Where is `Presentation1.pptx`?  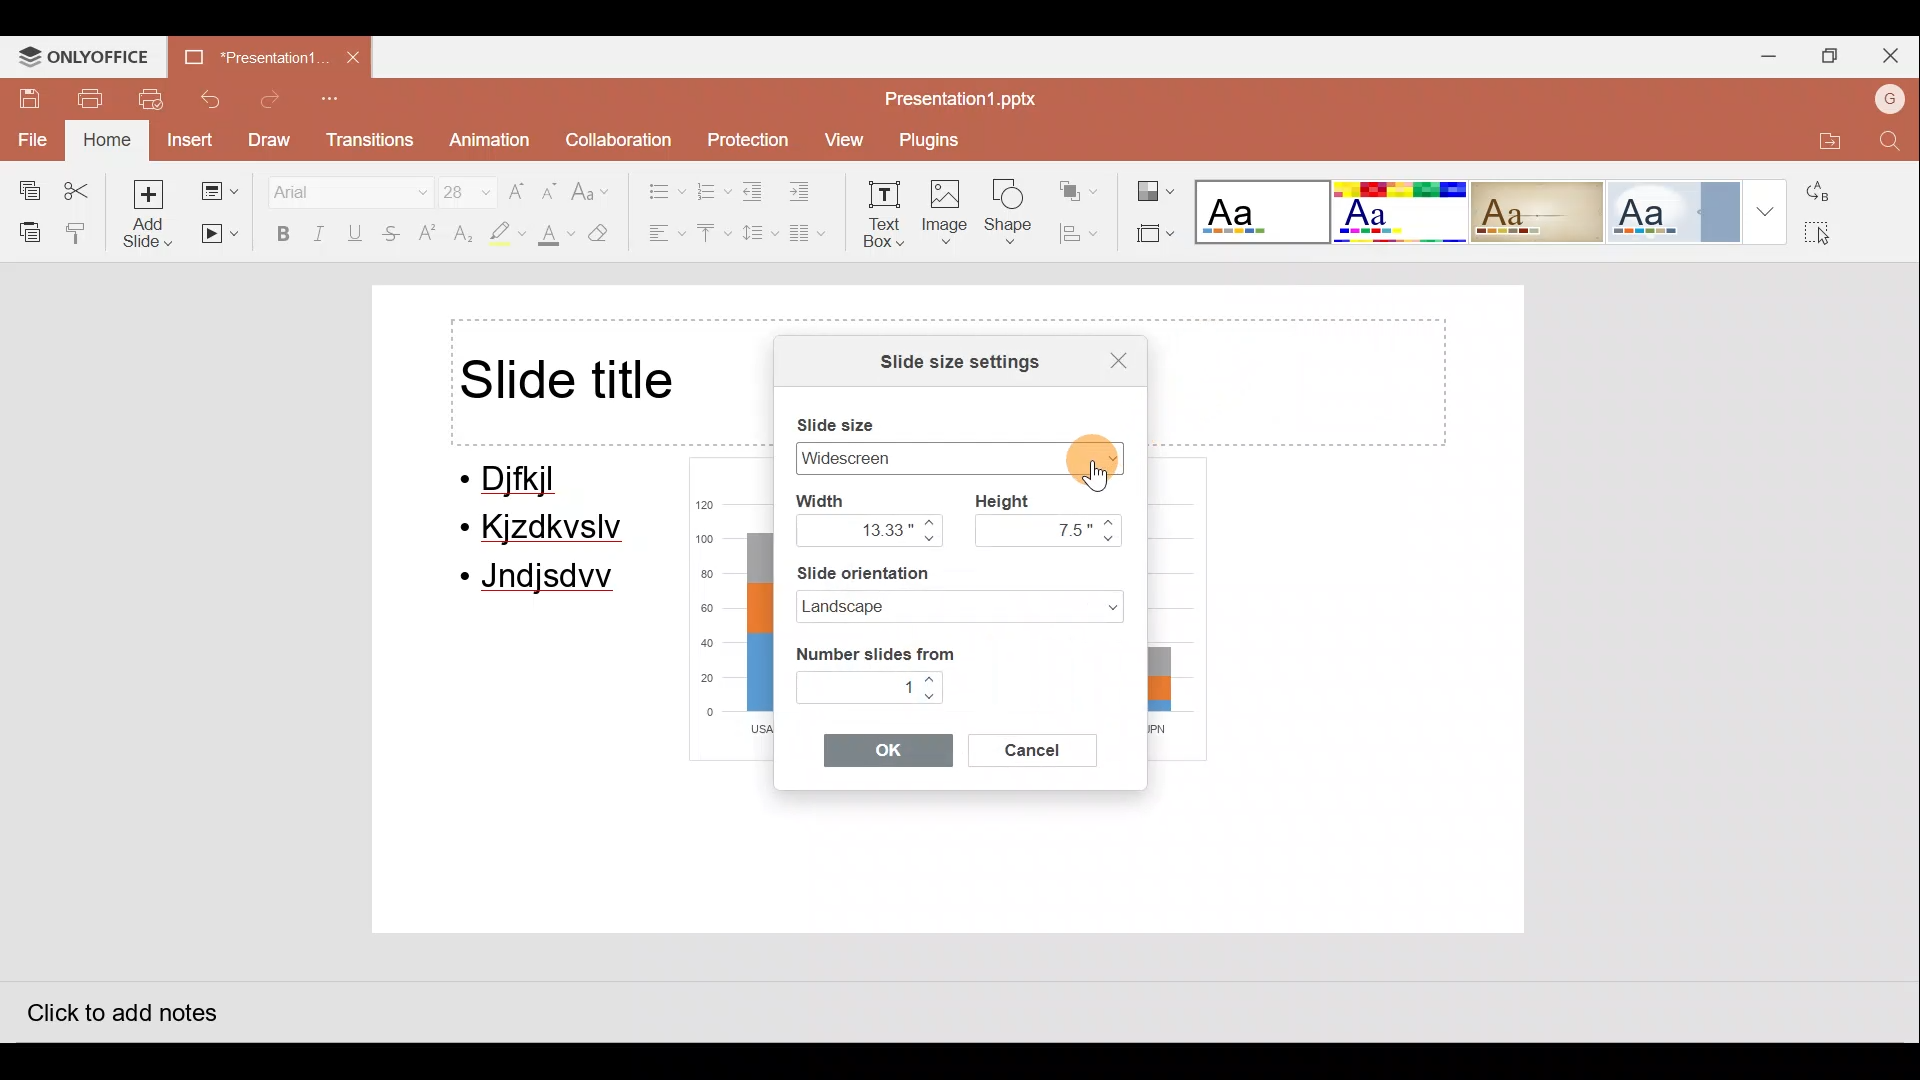
Presentation1.pptx is located at coordinates (964, 97).